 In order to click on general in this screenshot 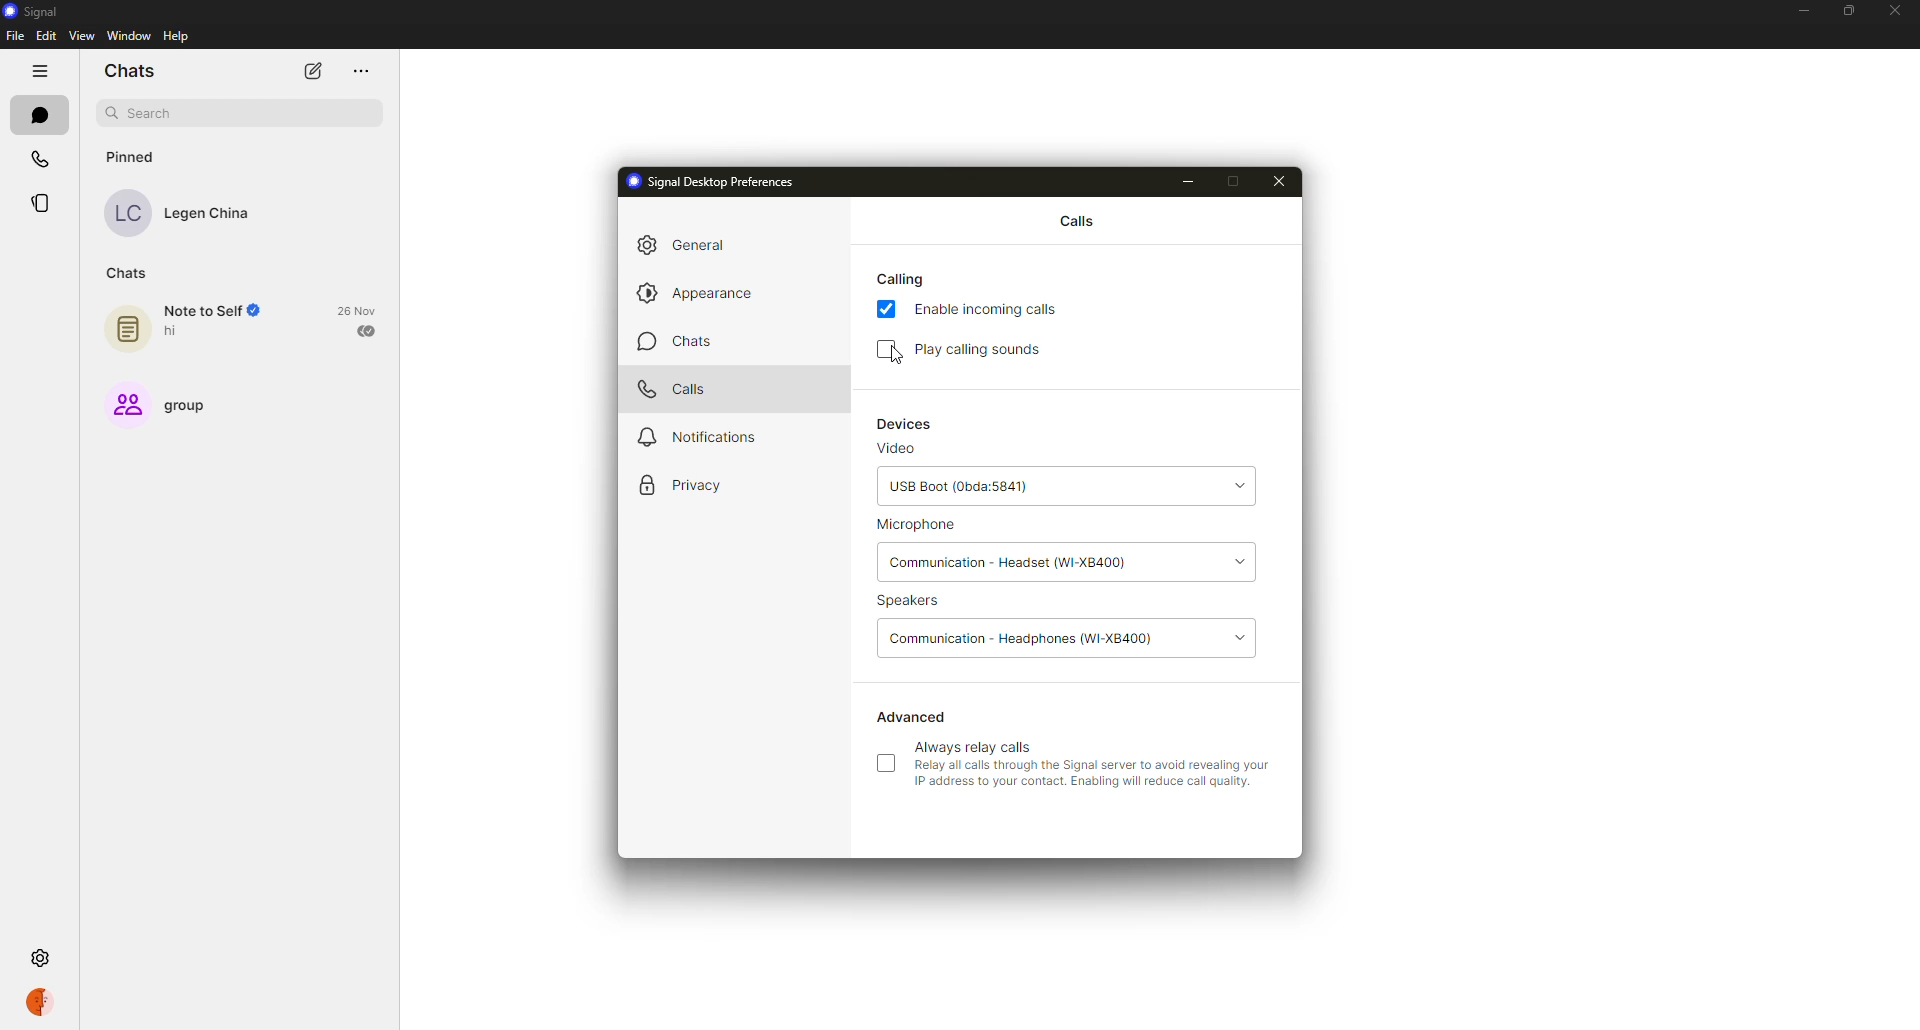, I will do `click(686, 245)`.